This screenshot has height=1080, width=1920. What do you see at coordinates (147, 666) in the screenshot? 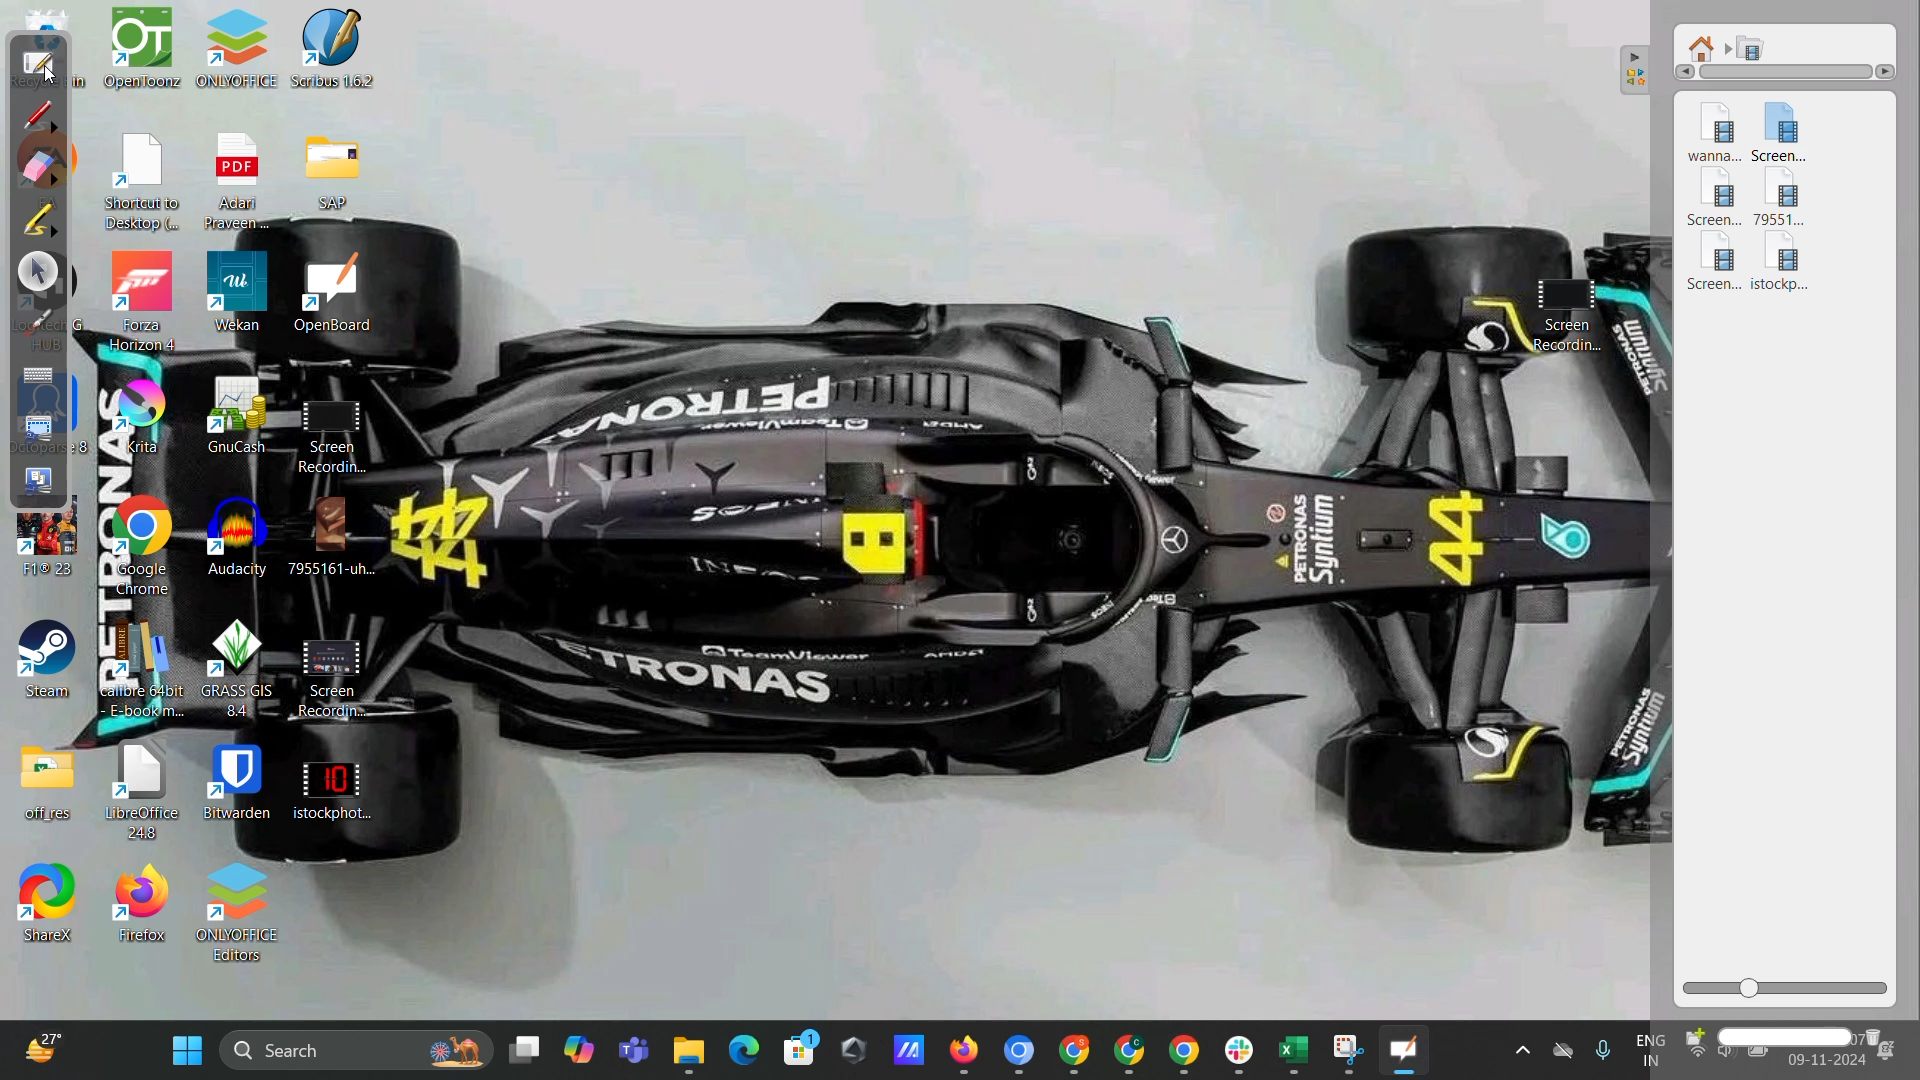
I see `Calibre 64 bit E-book m...` at bounding box center [147, 666].